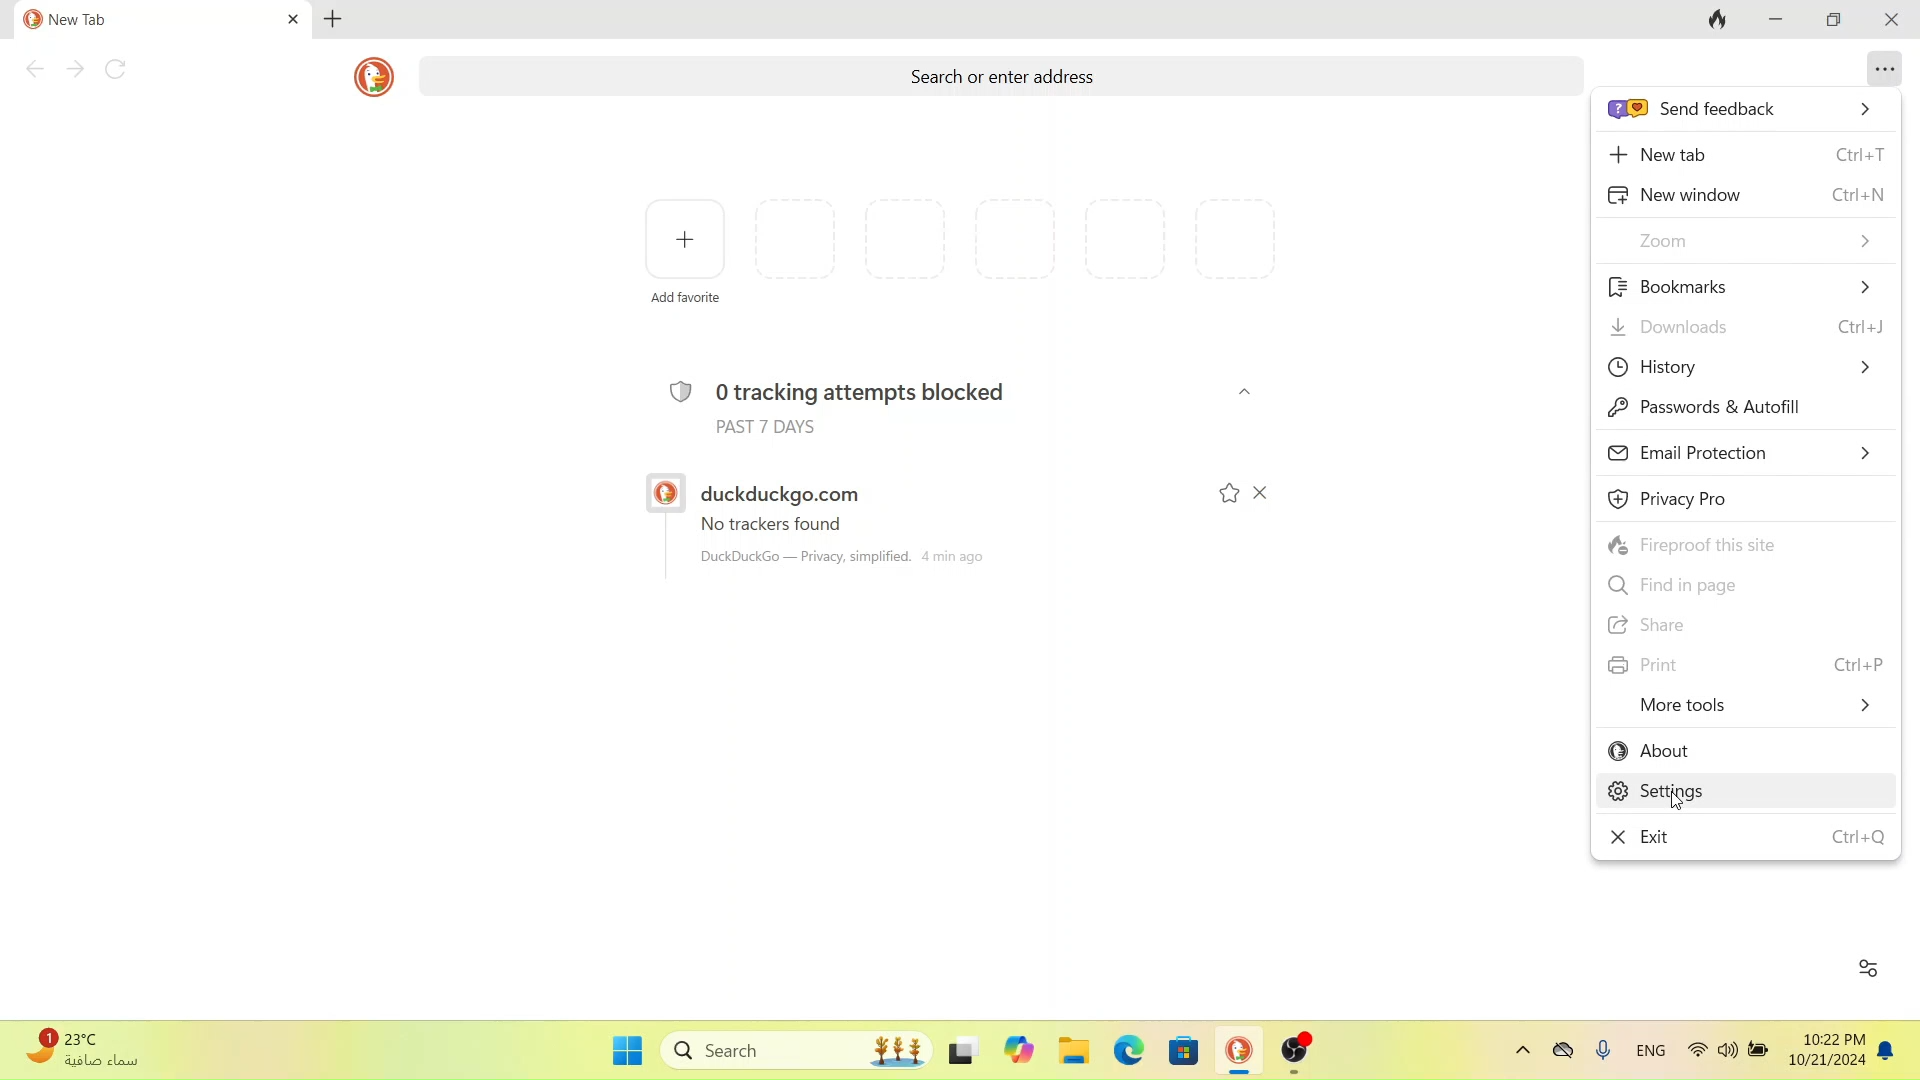  What do you see at coordinates (1729, 621) in the screenshot?
I see `share` at bounding box center [1729, 621].